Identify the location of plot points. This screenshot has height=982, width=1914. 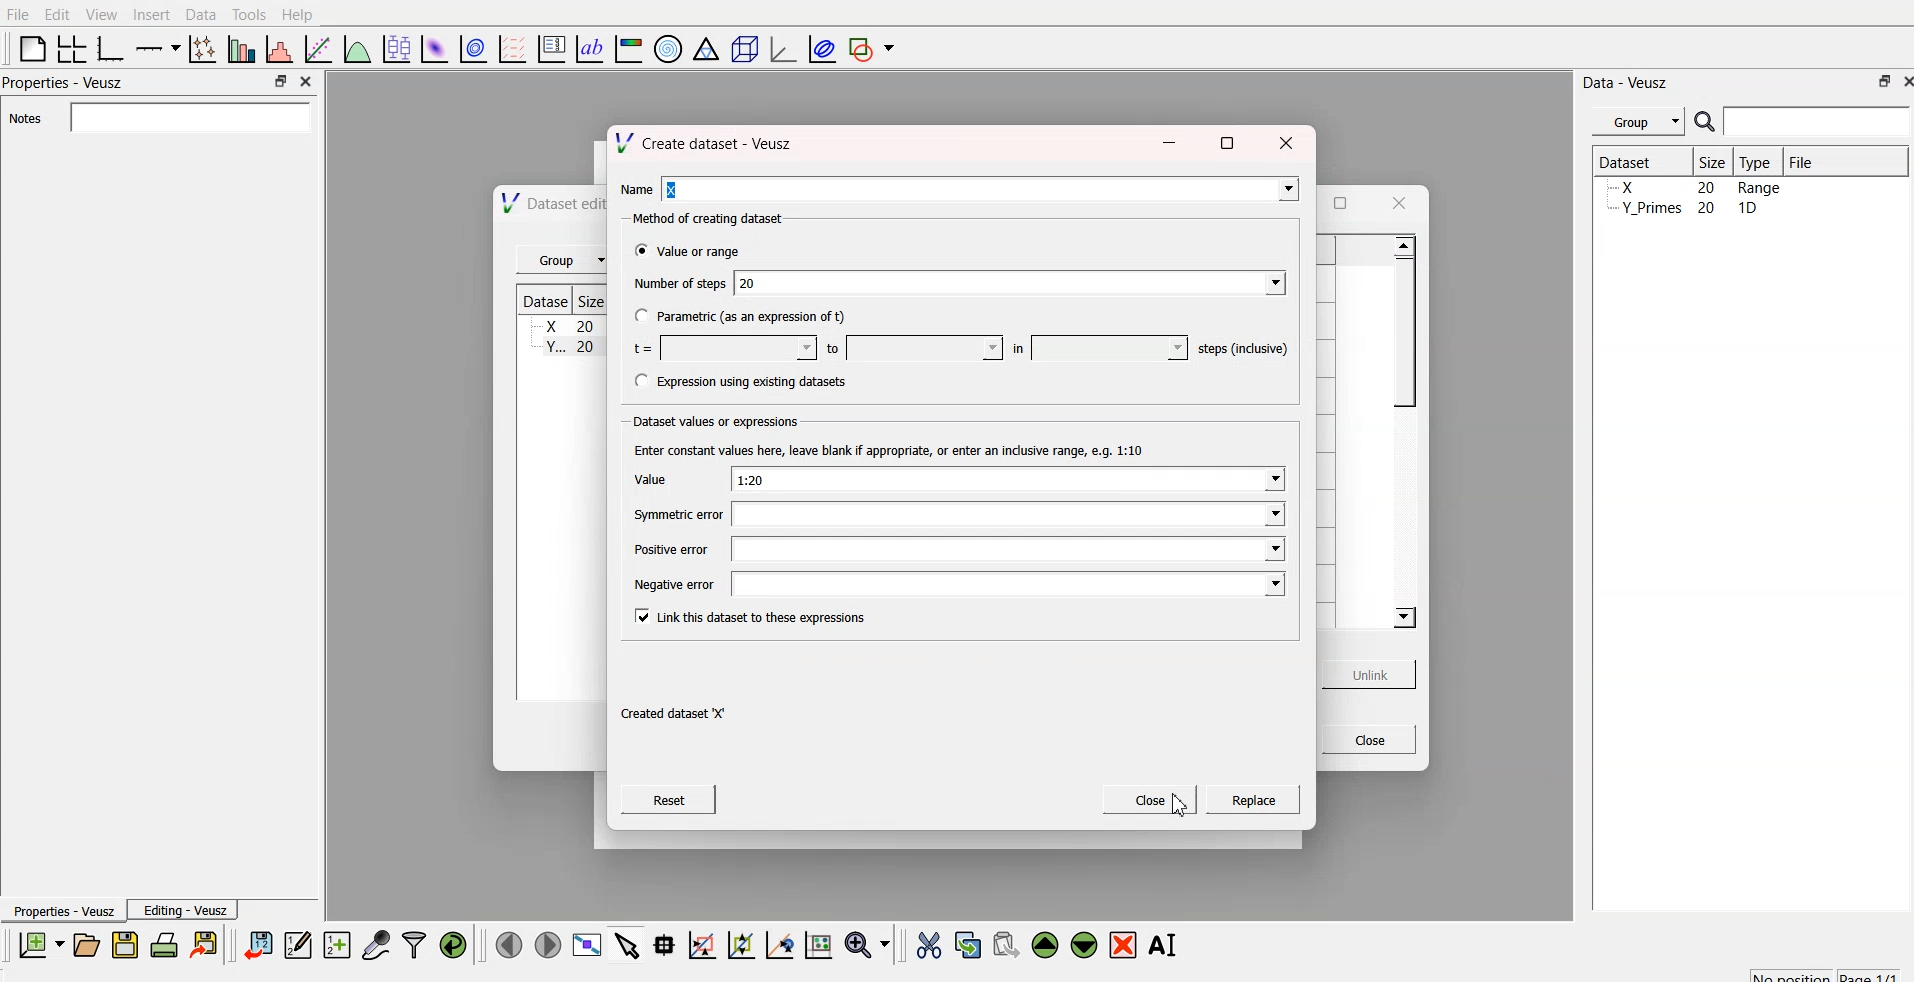
(198, 48).